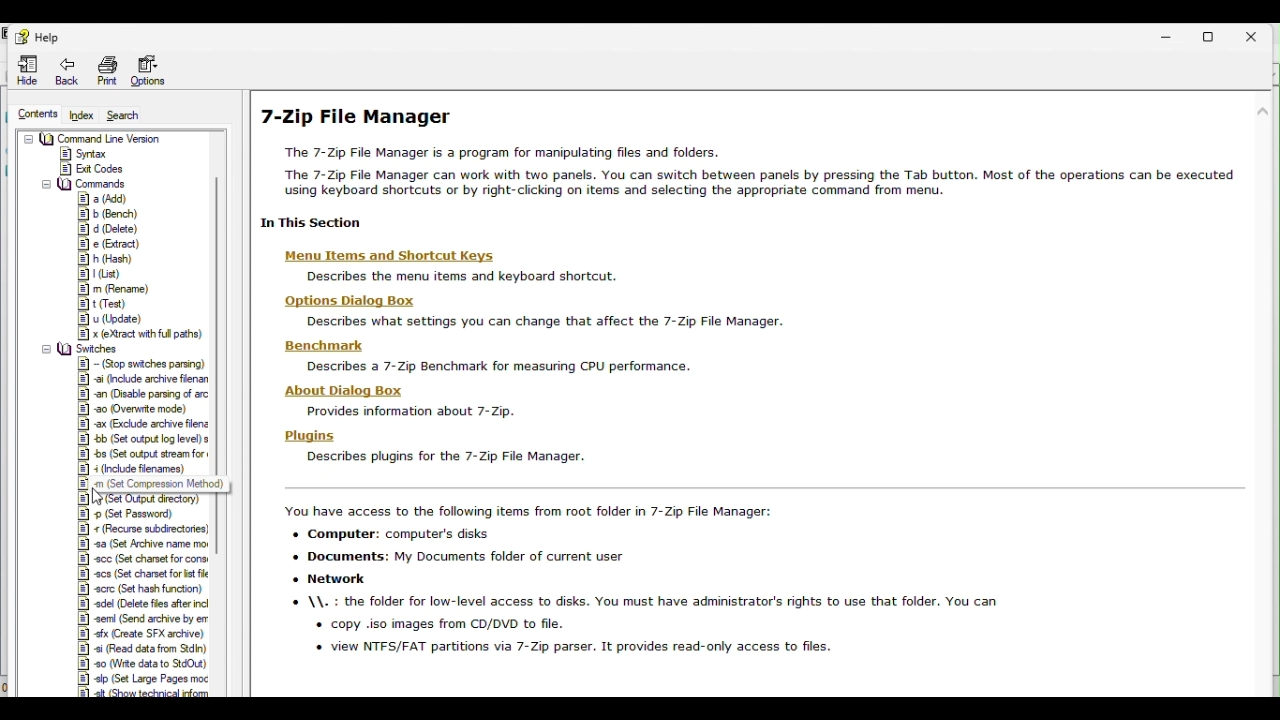 The image size is (1280, 720). Describe the element at coordinates (108, 228) in the screenshot. I see `delete` at that location.